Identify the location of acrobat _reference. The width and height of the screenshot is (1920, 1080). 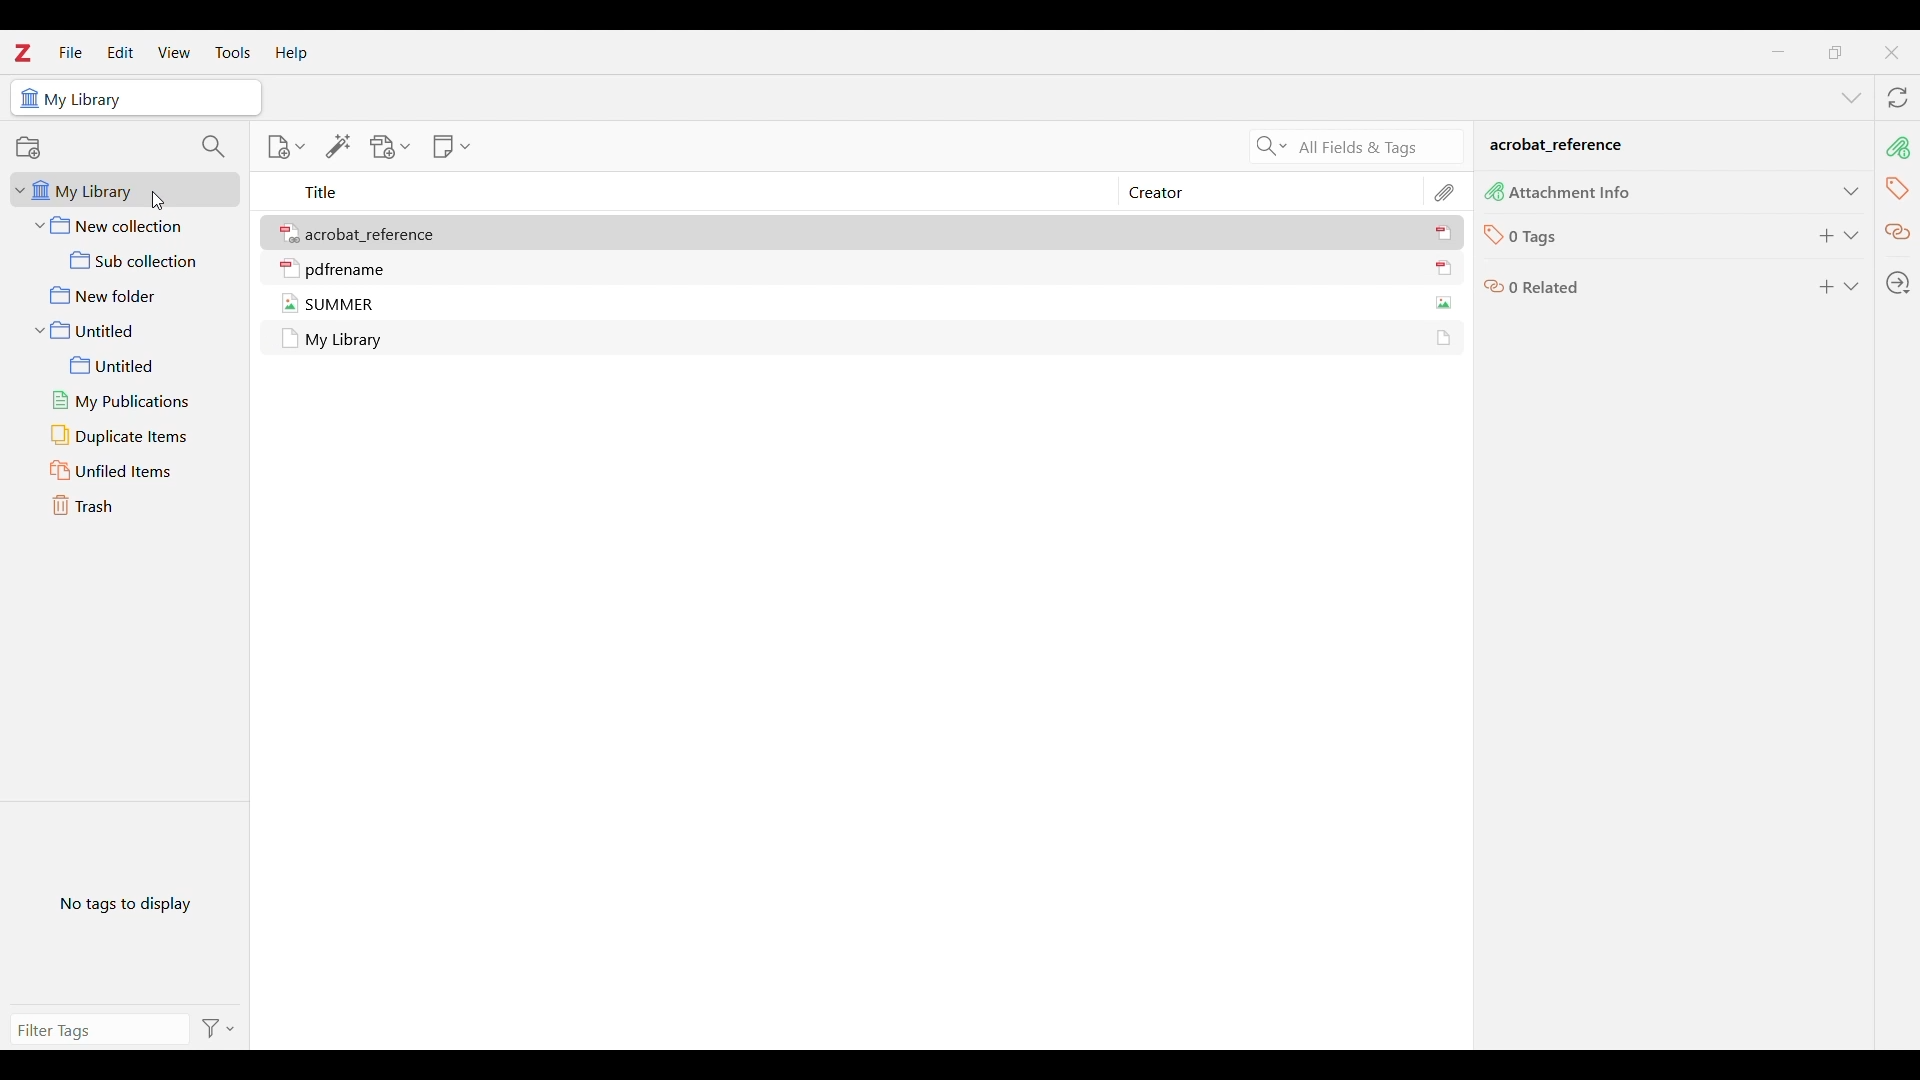
(1558, 146).